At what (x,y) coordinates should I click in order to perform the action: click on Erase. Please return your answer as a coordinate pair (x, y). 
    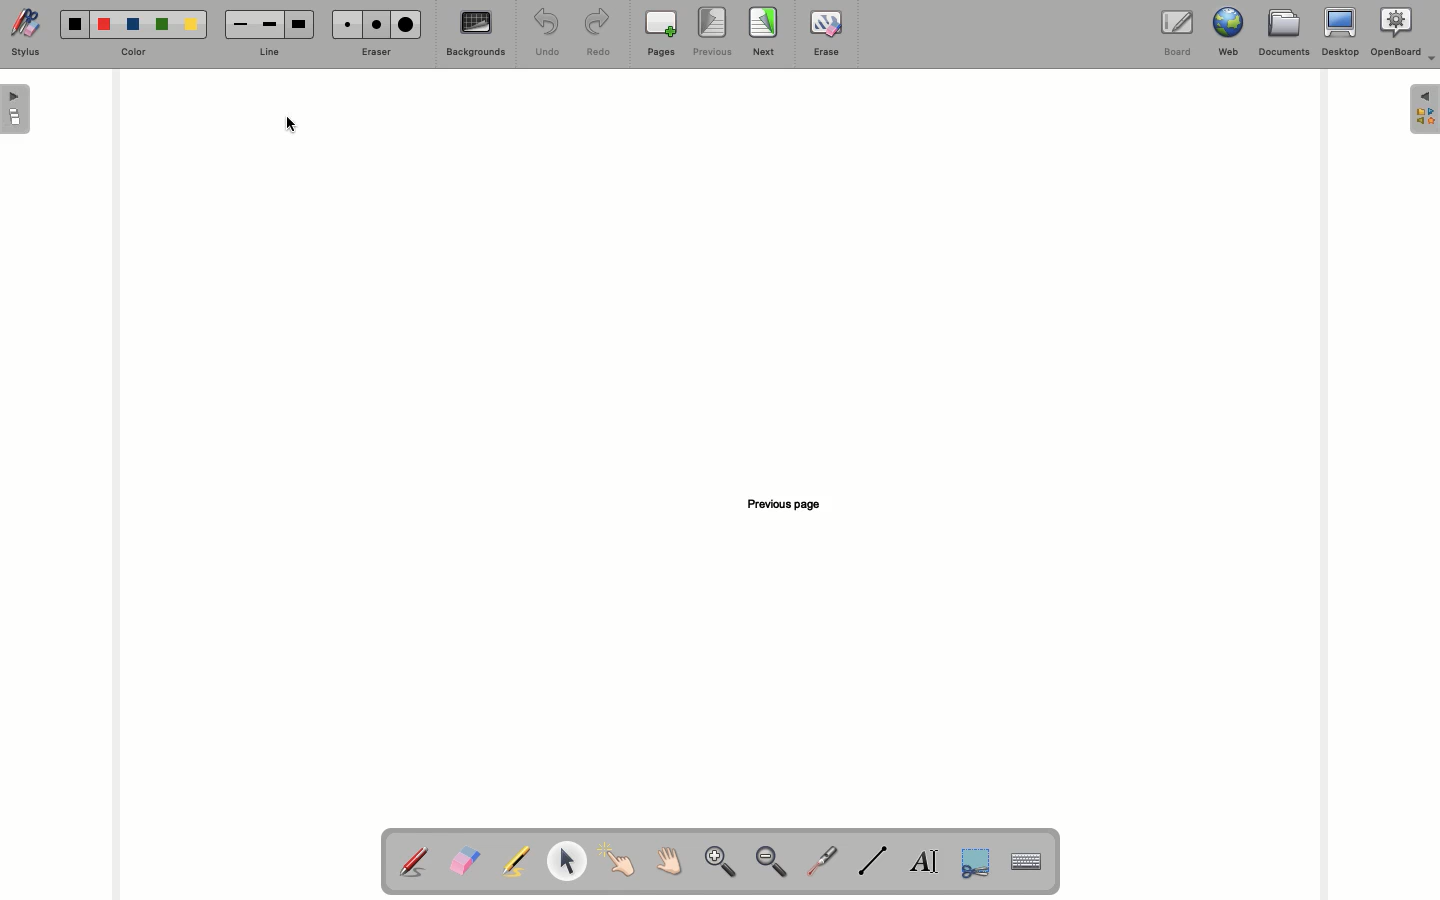
    Looking at the image, I should click on (826, 33).